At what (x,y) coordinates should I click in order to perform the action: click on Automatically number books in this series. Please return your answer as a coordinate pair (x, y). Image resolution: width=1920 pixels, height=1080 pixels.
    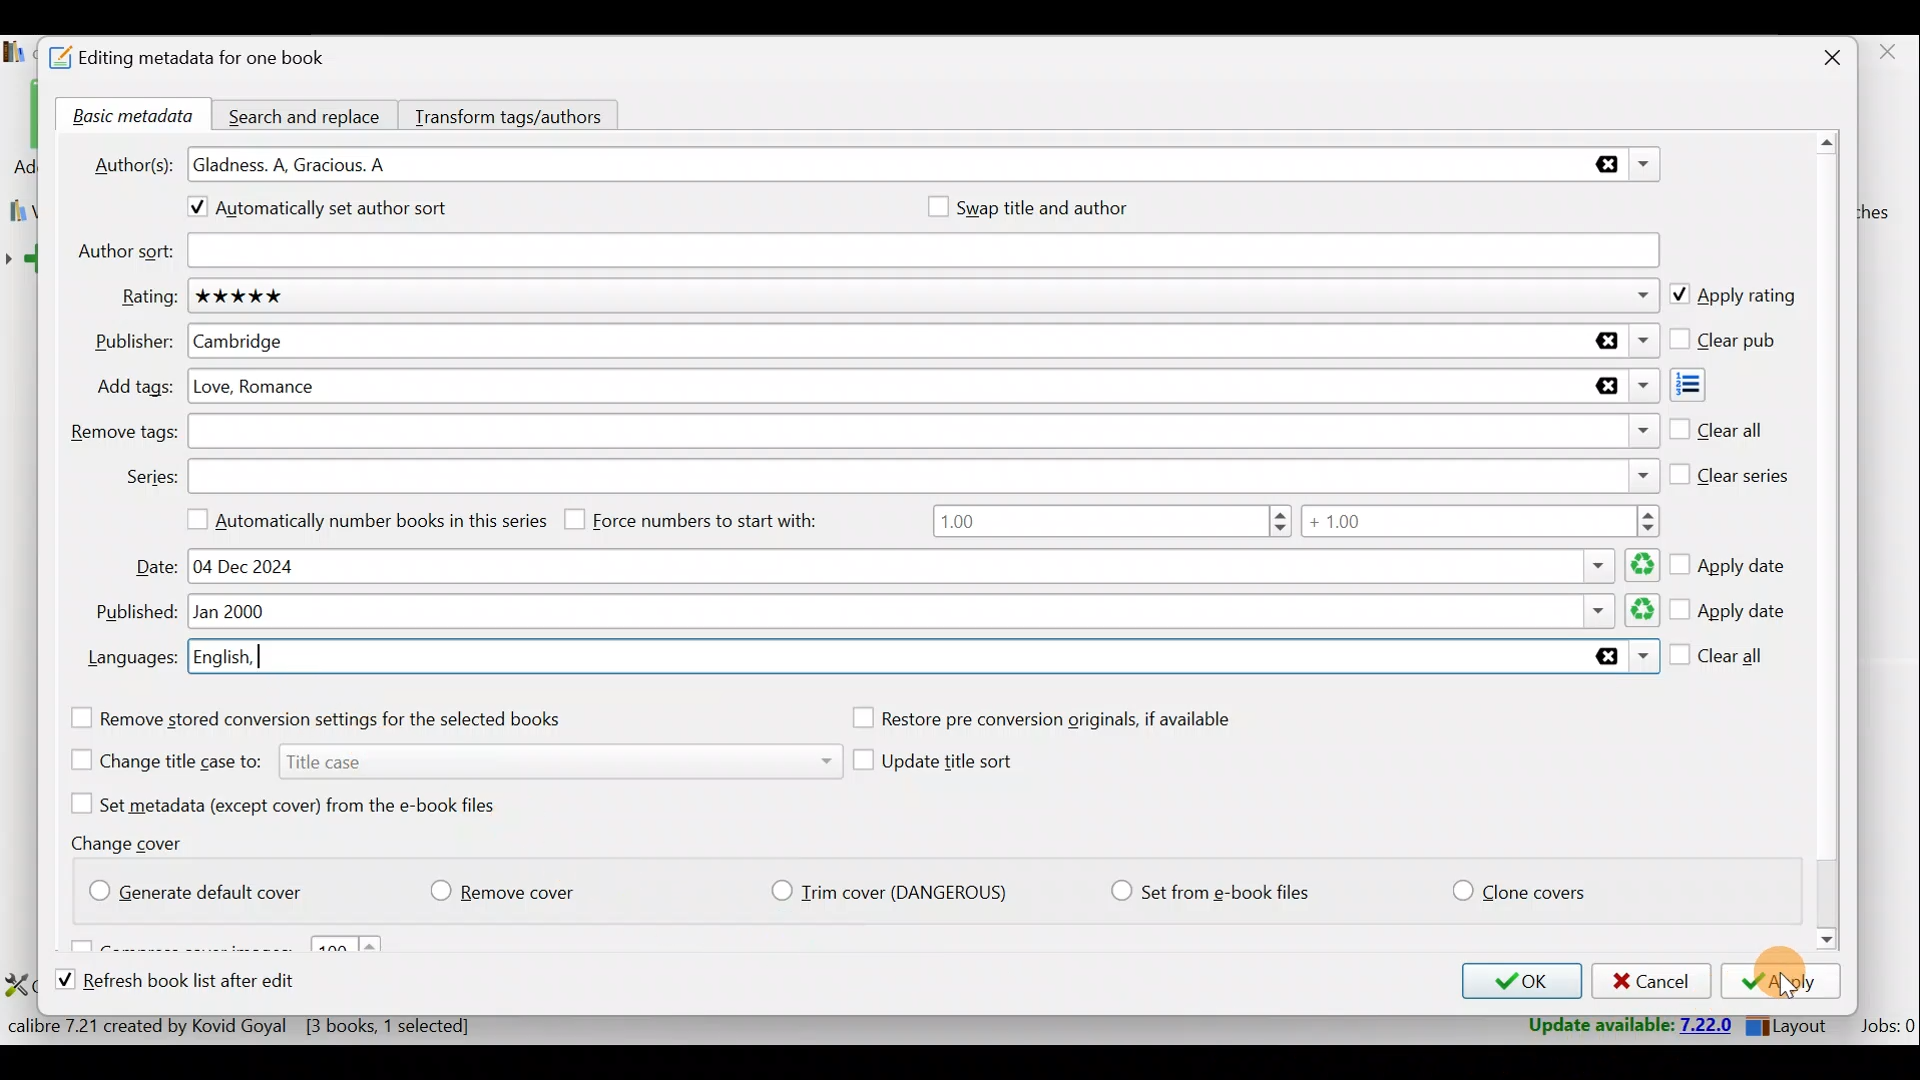
    Looking at the image, I should click on (359, 518).